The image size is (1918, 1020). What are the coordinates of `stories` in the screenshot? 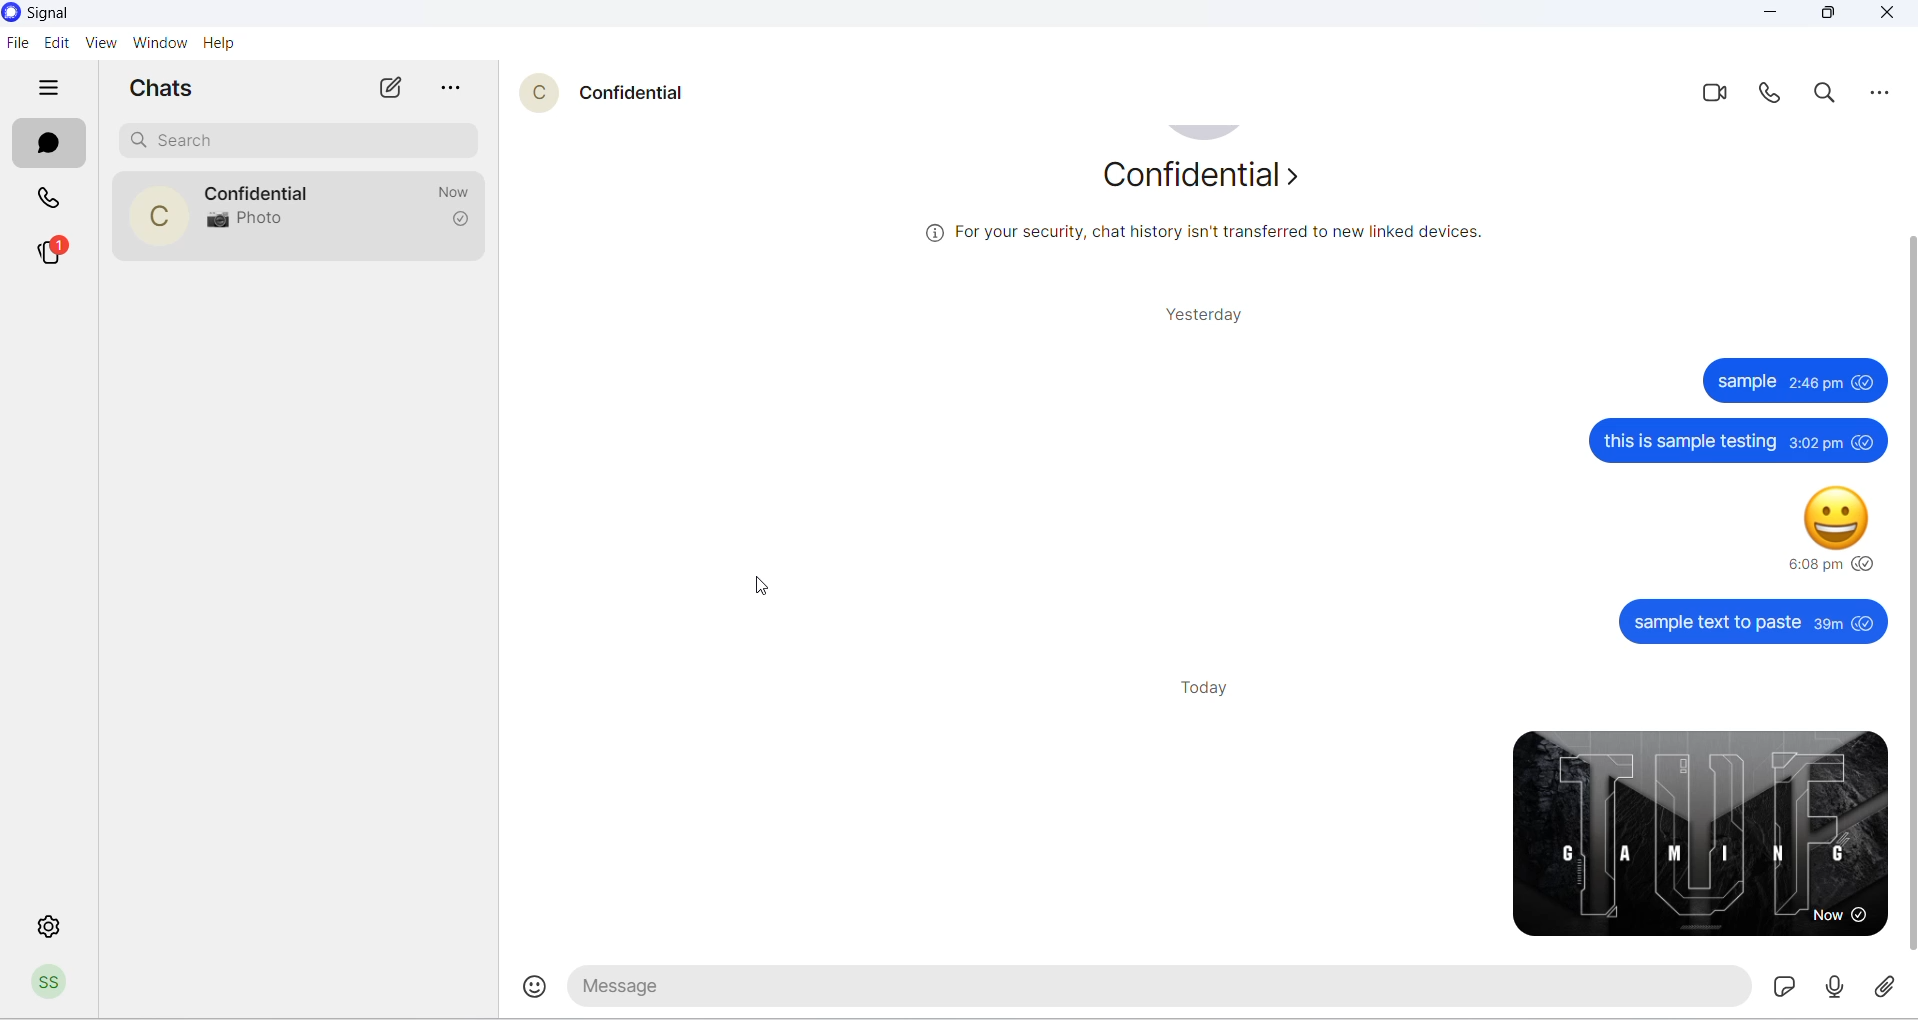 It's located at (53, 251).